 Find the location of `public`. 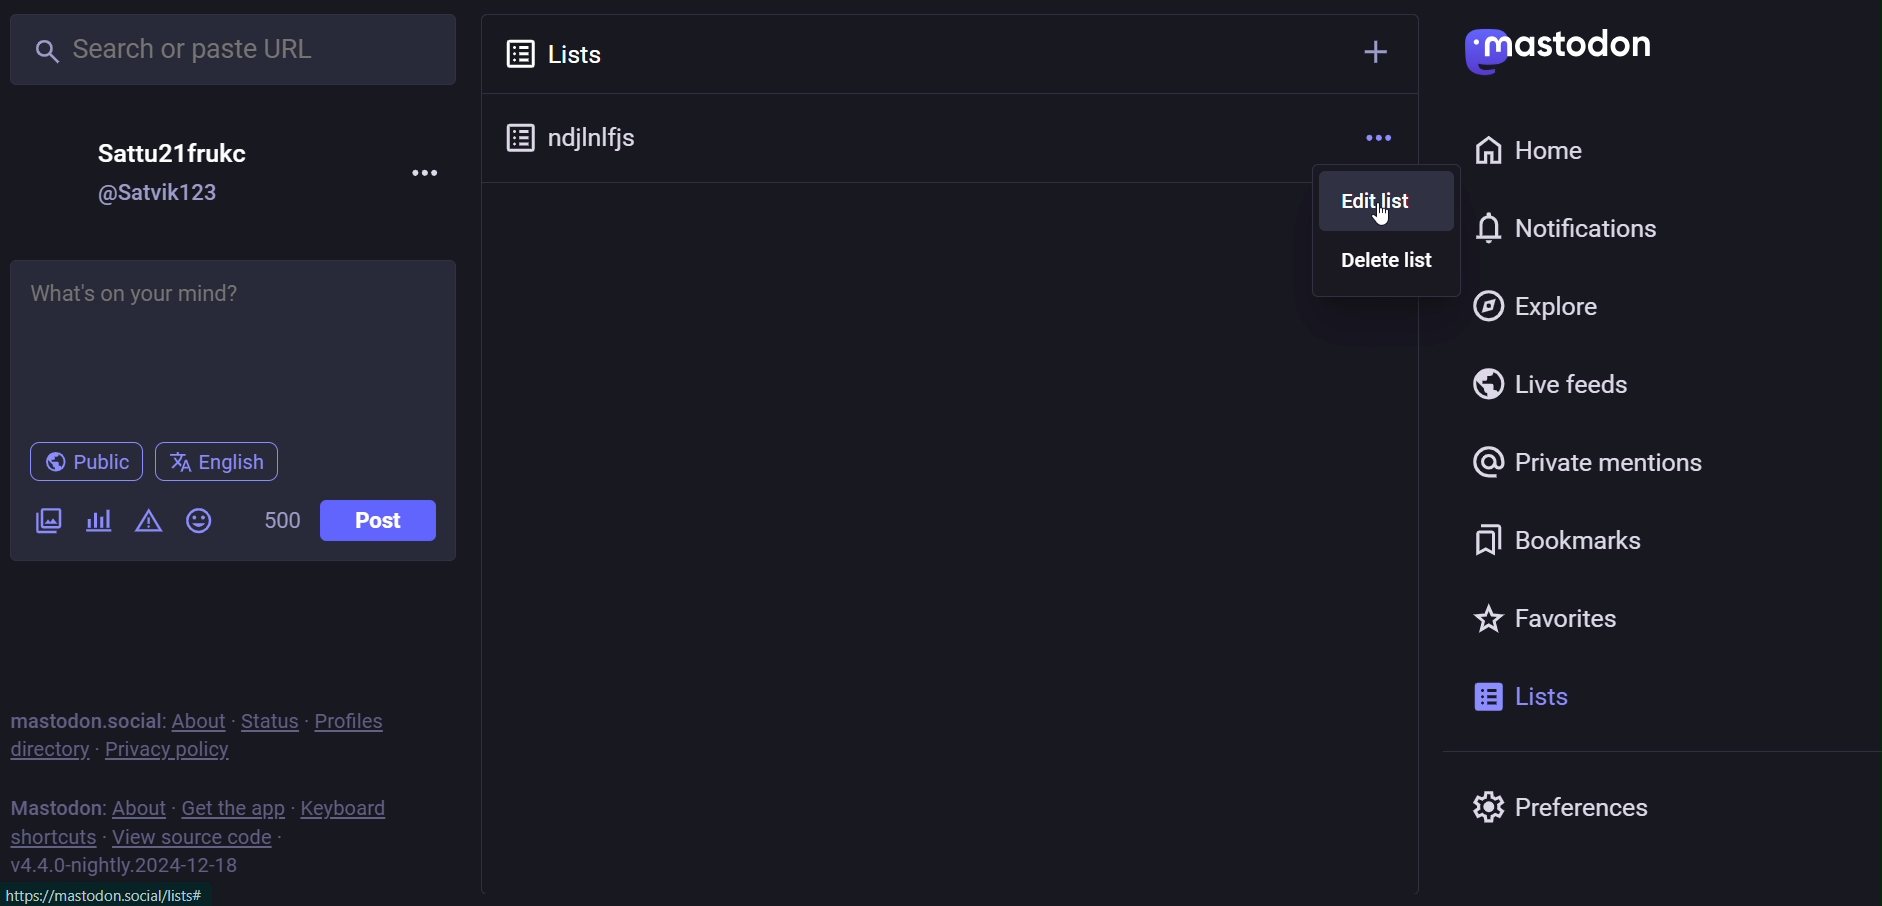

public is located at coordinates (83, 461).